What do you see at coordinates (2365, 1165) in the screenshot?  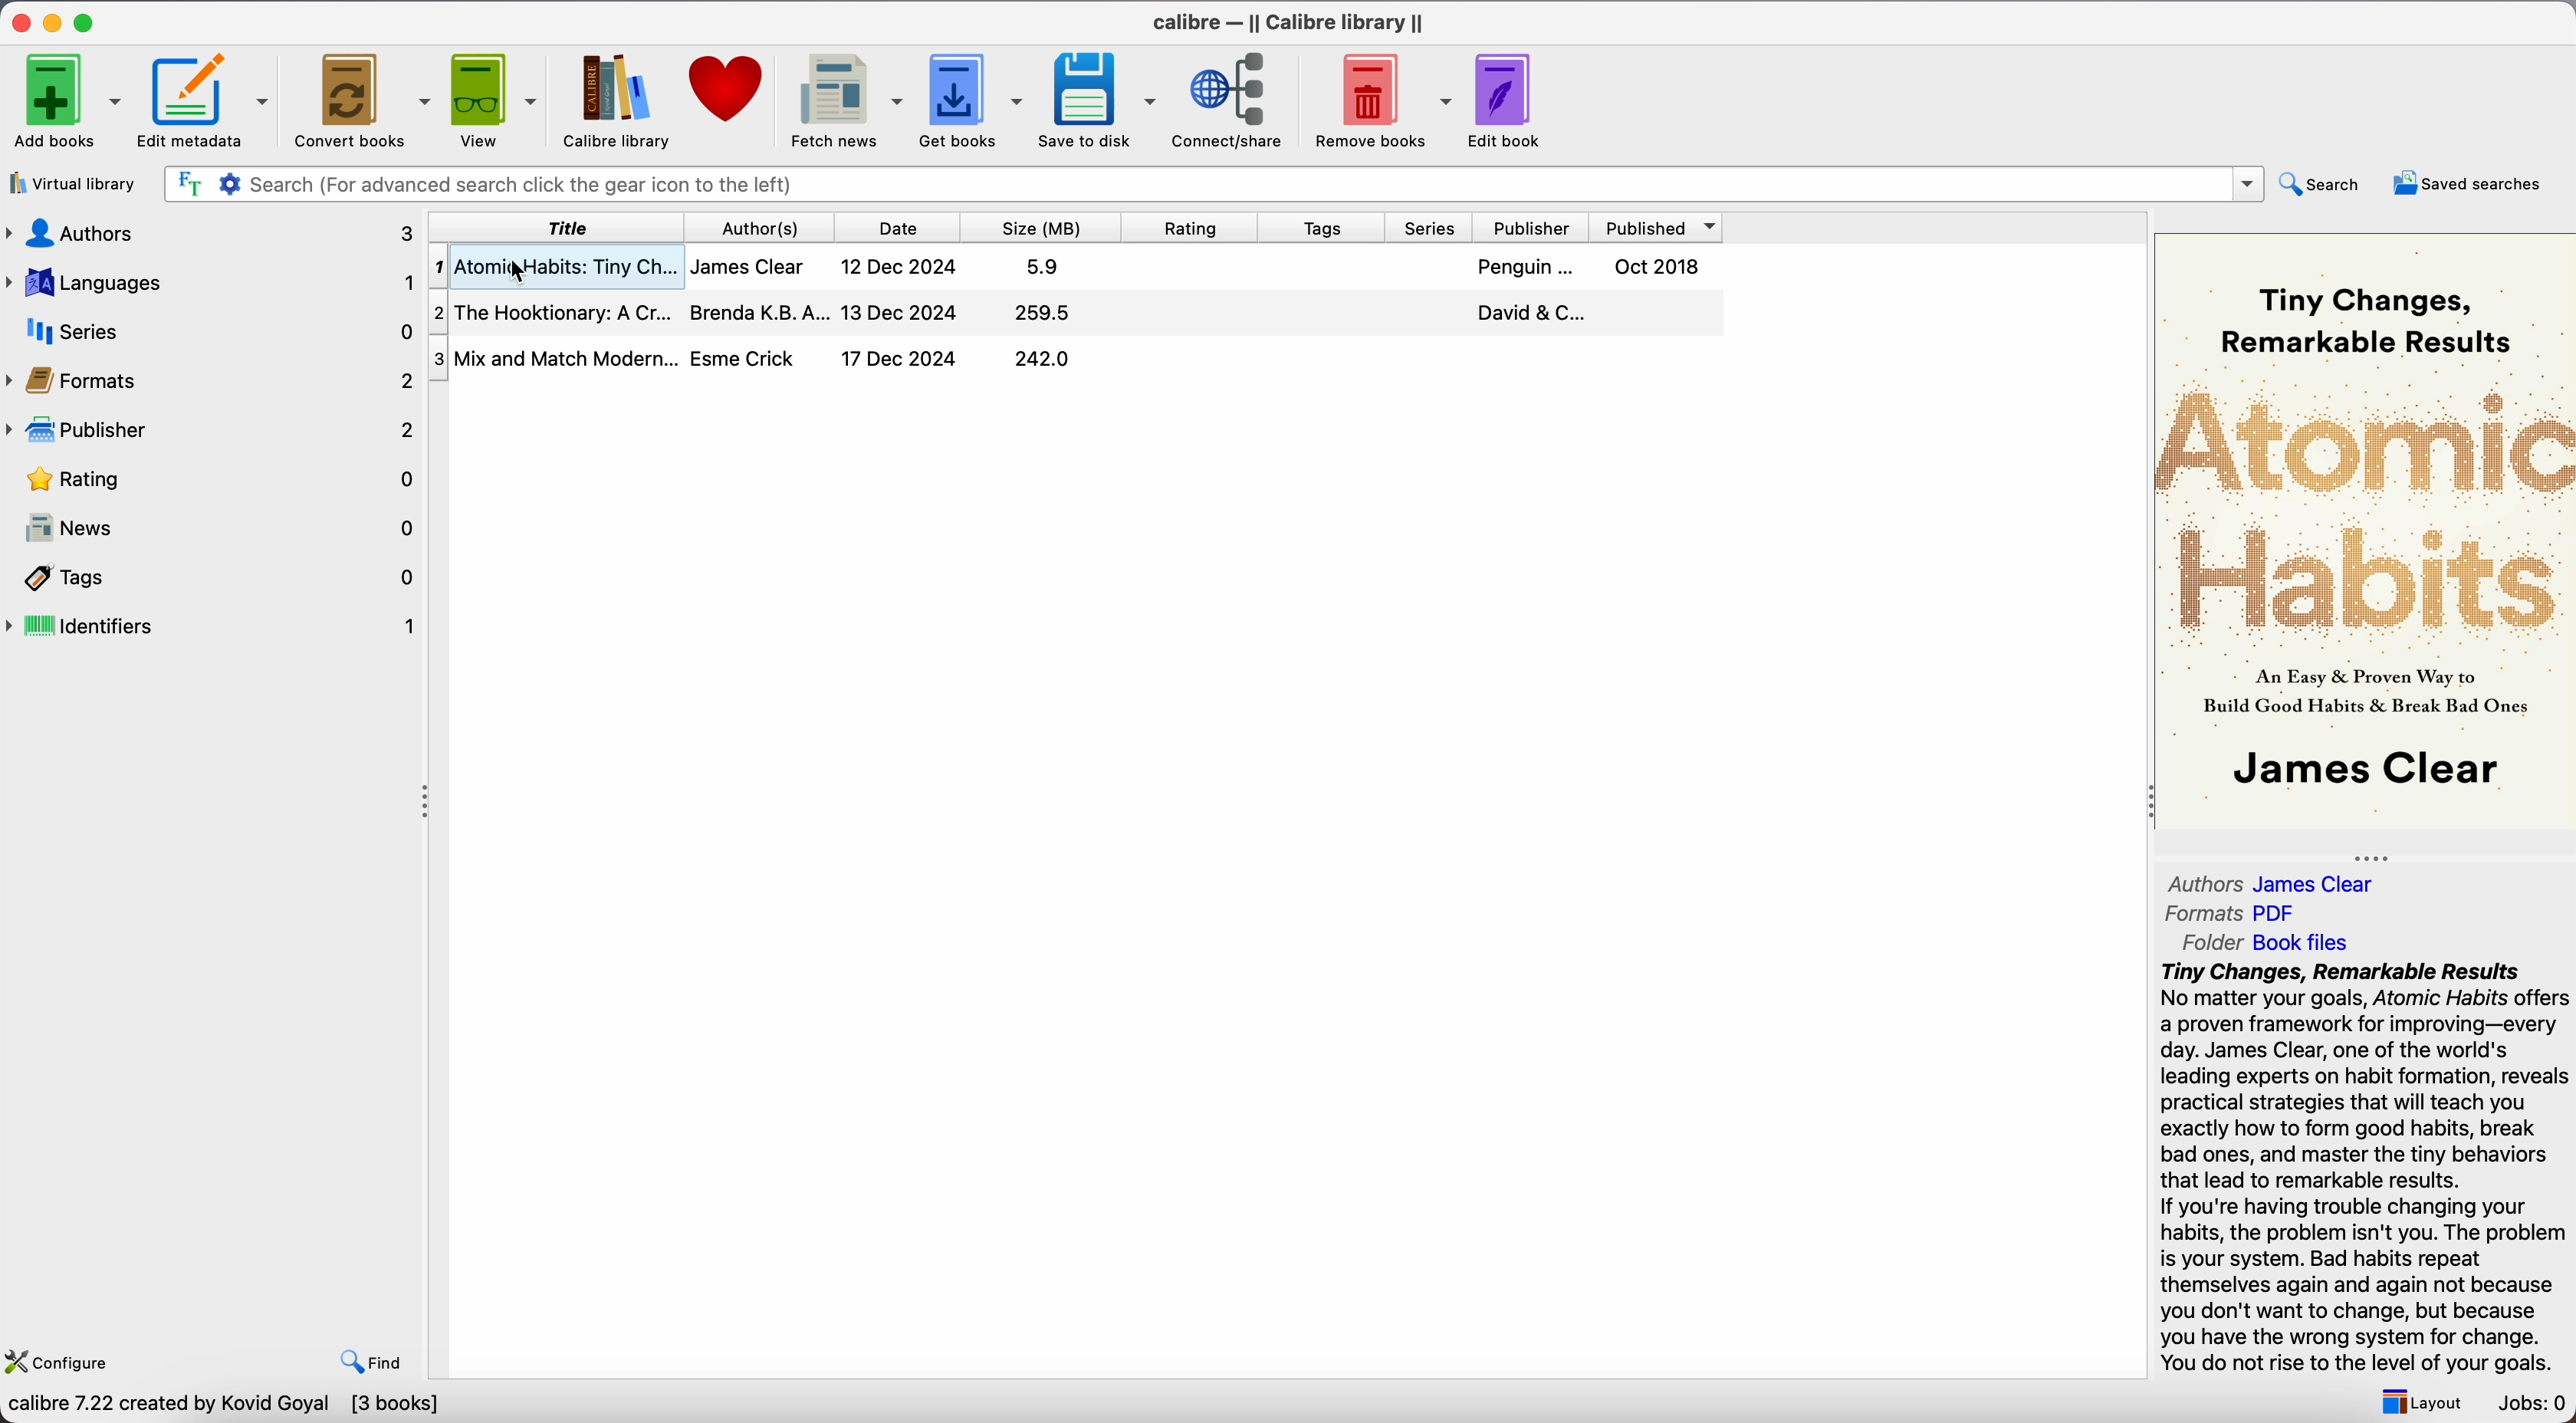 I see `synopsys` at bounding box center [2365, 1165].